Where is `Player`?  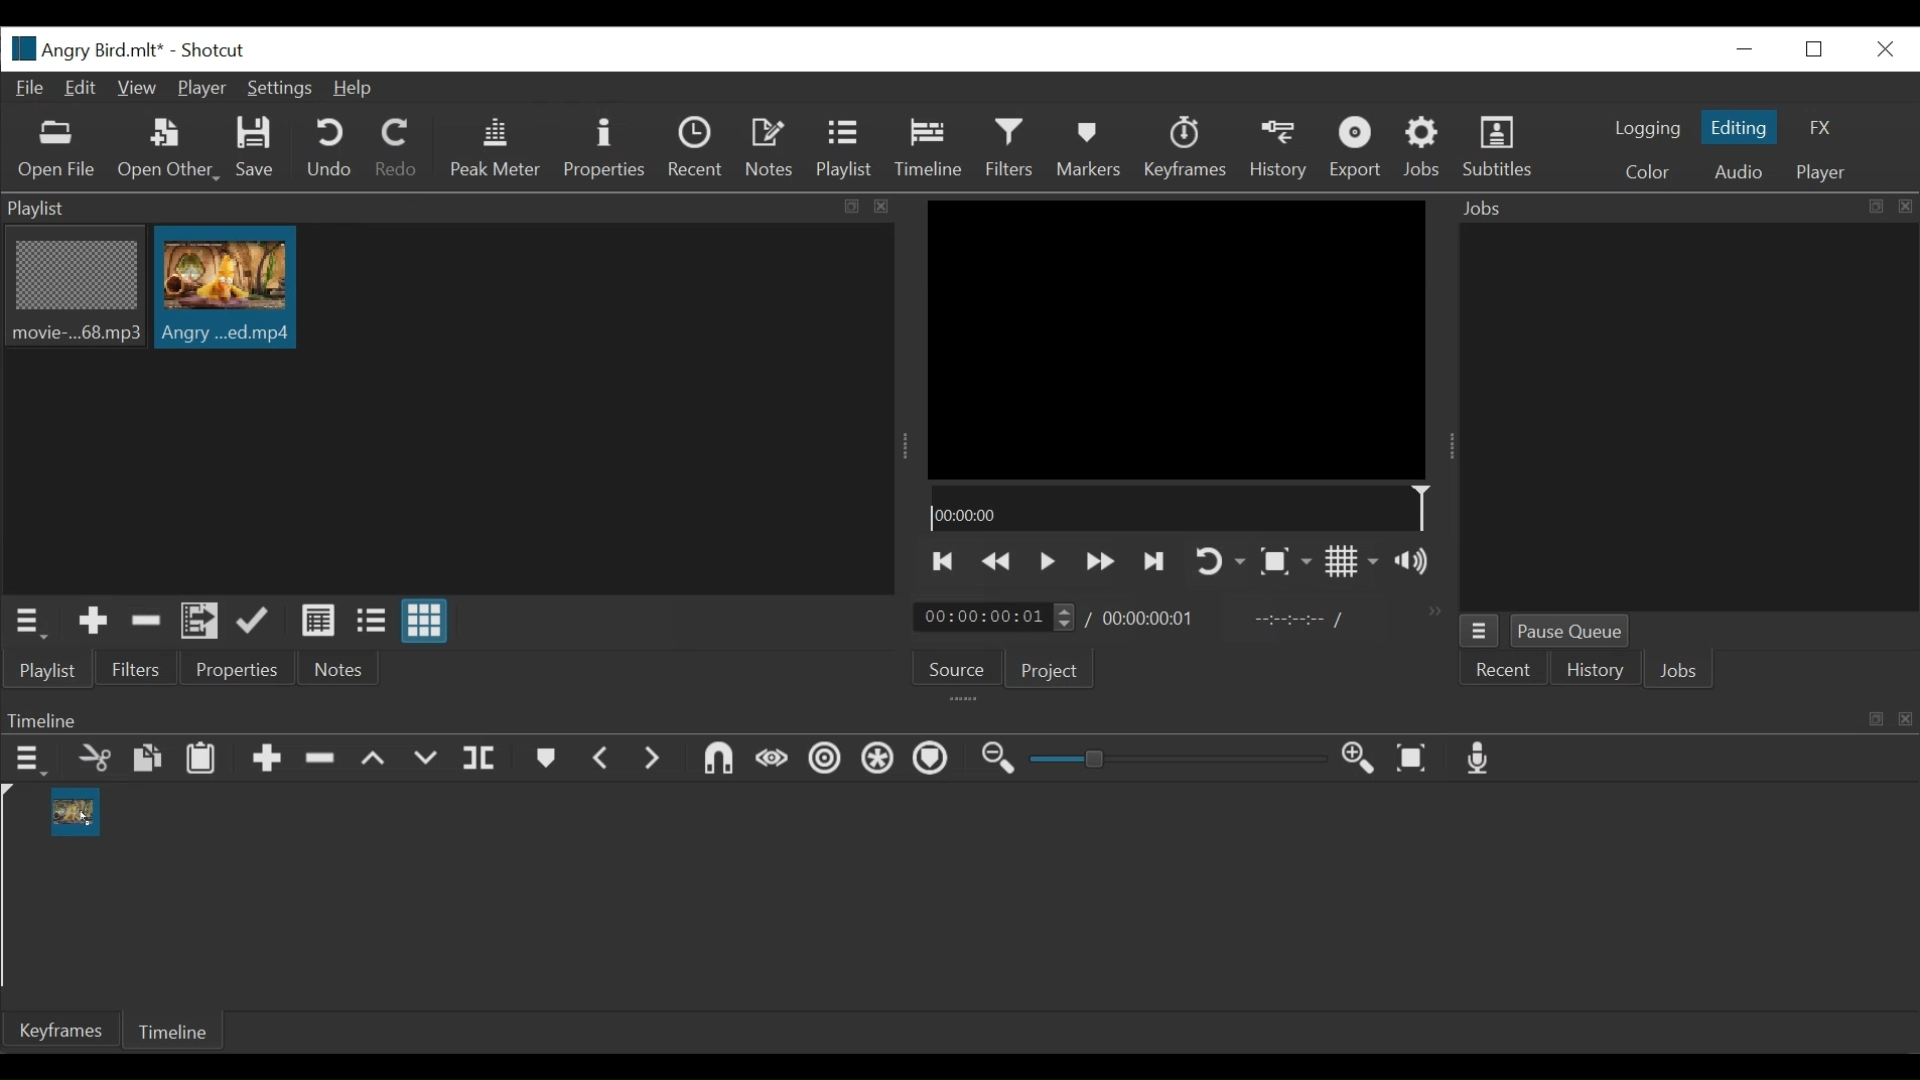
Player is located at coordinates (1820, 174).